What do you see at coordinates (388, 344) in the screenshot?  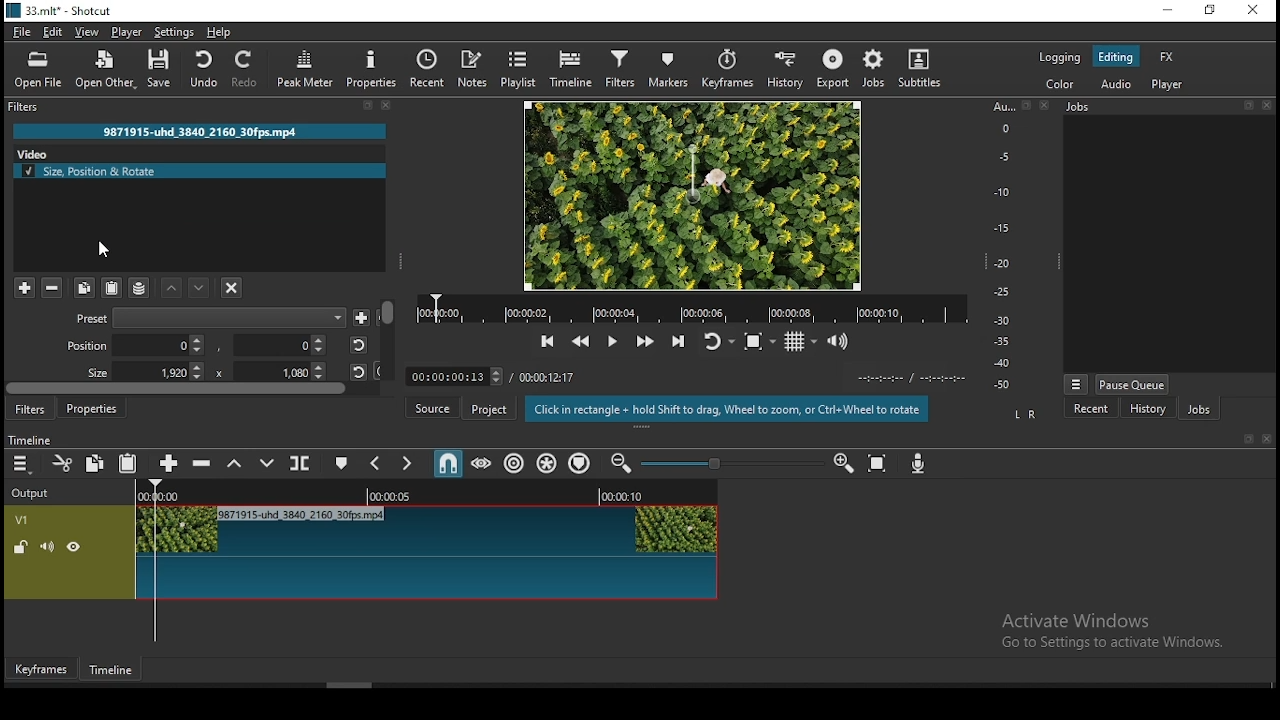 I see `scroll bar` at bounding box center [388, 344].